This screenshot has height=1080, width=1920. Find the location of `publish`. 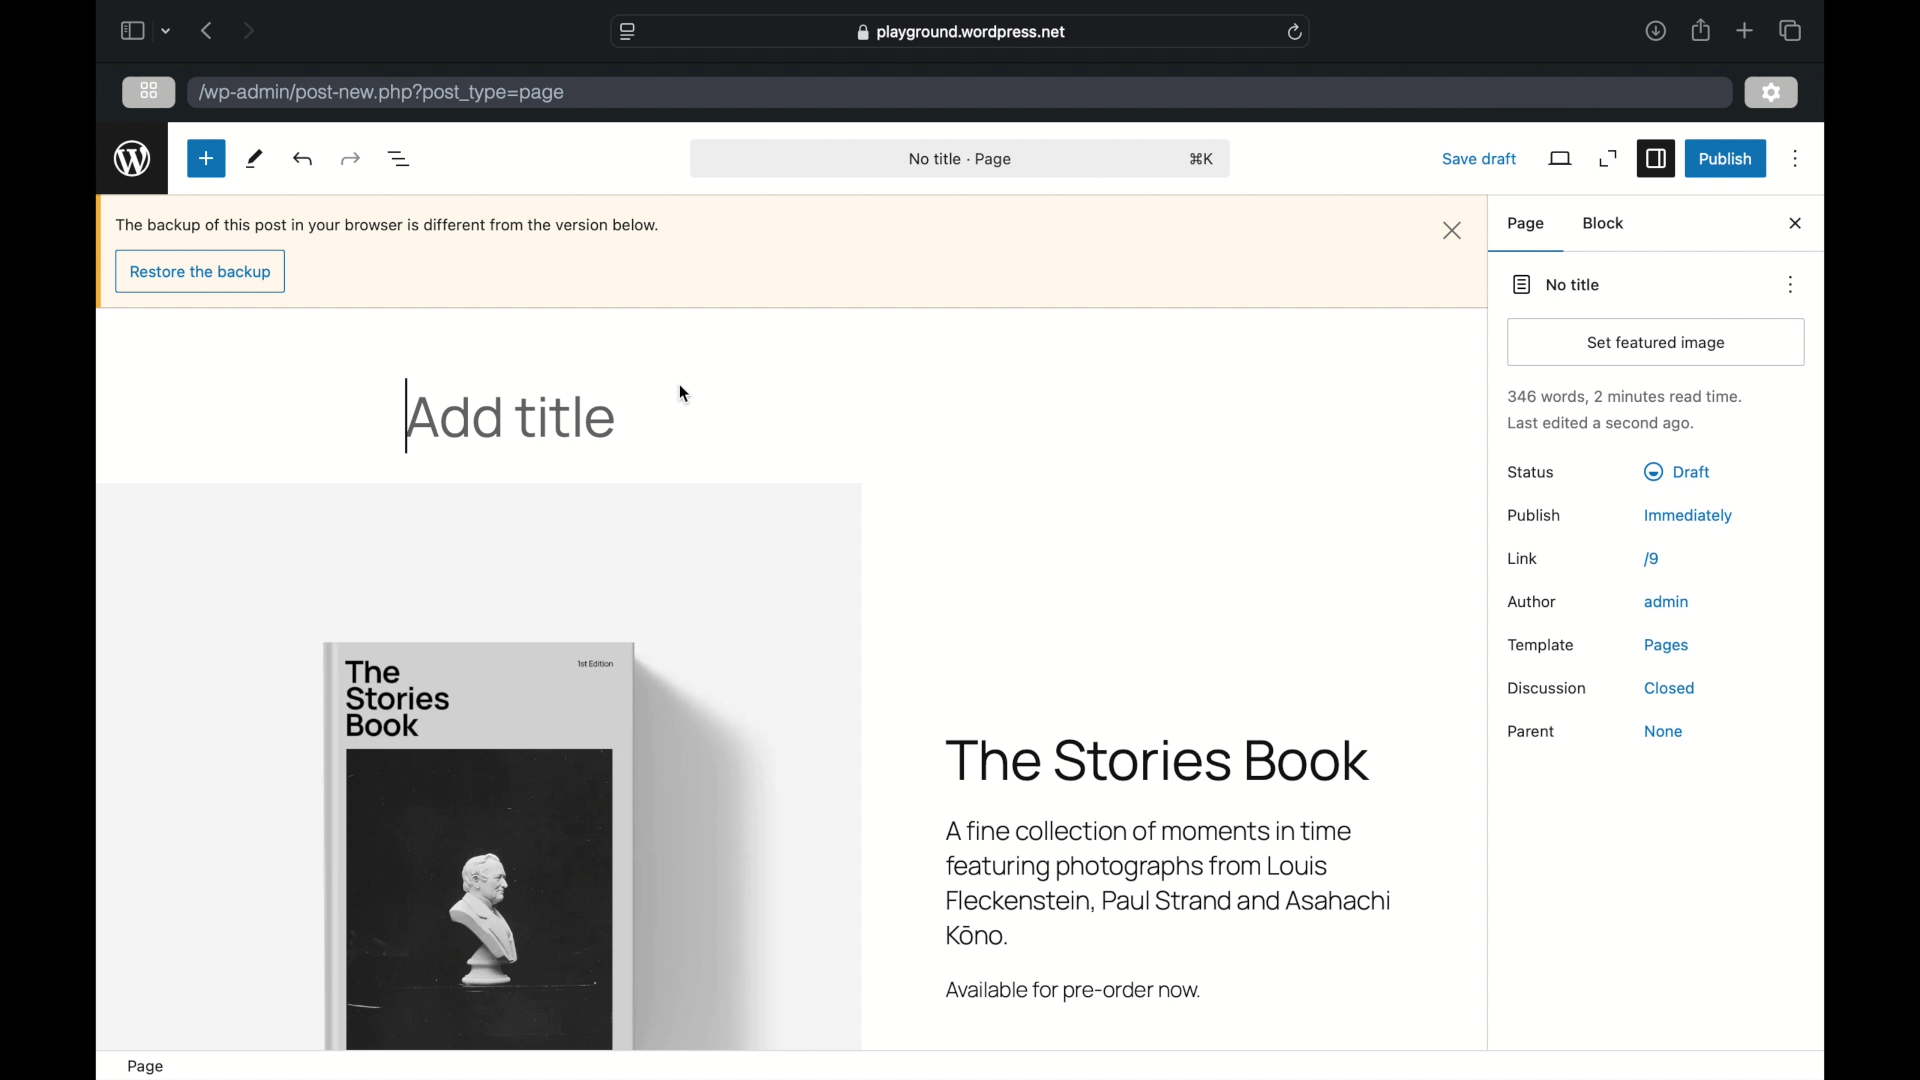

publish is located at coordinates (1727, 160).